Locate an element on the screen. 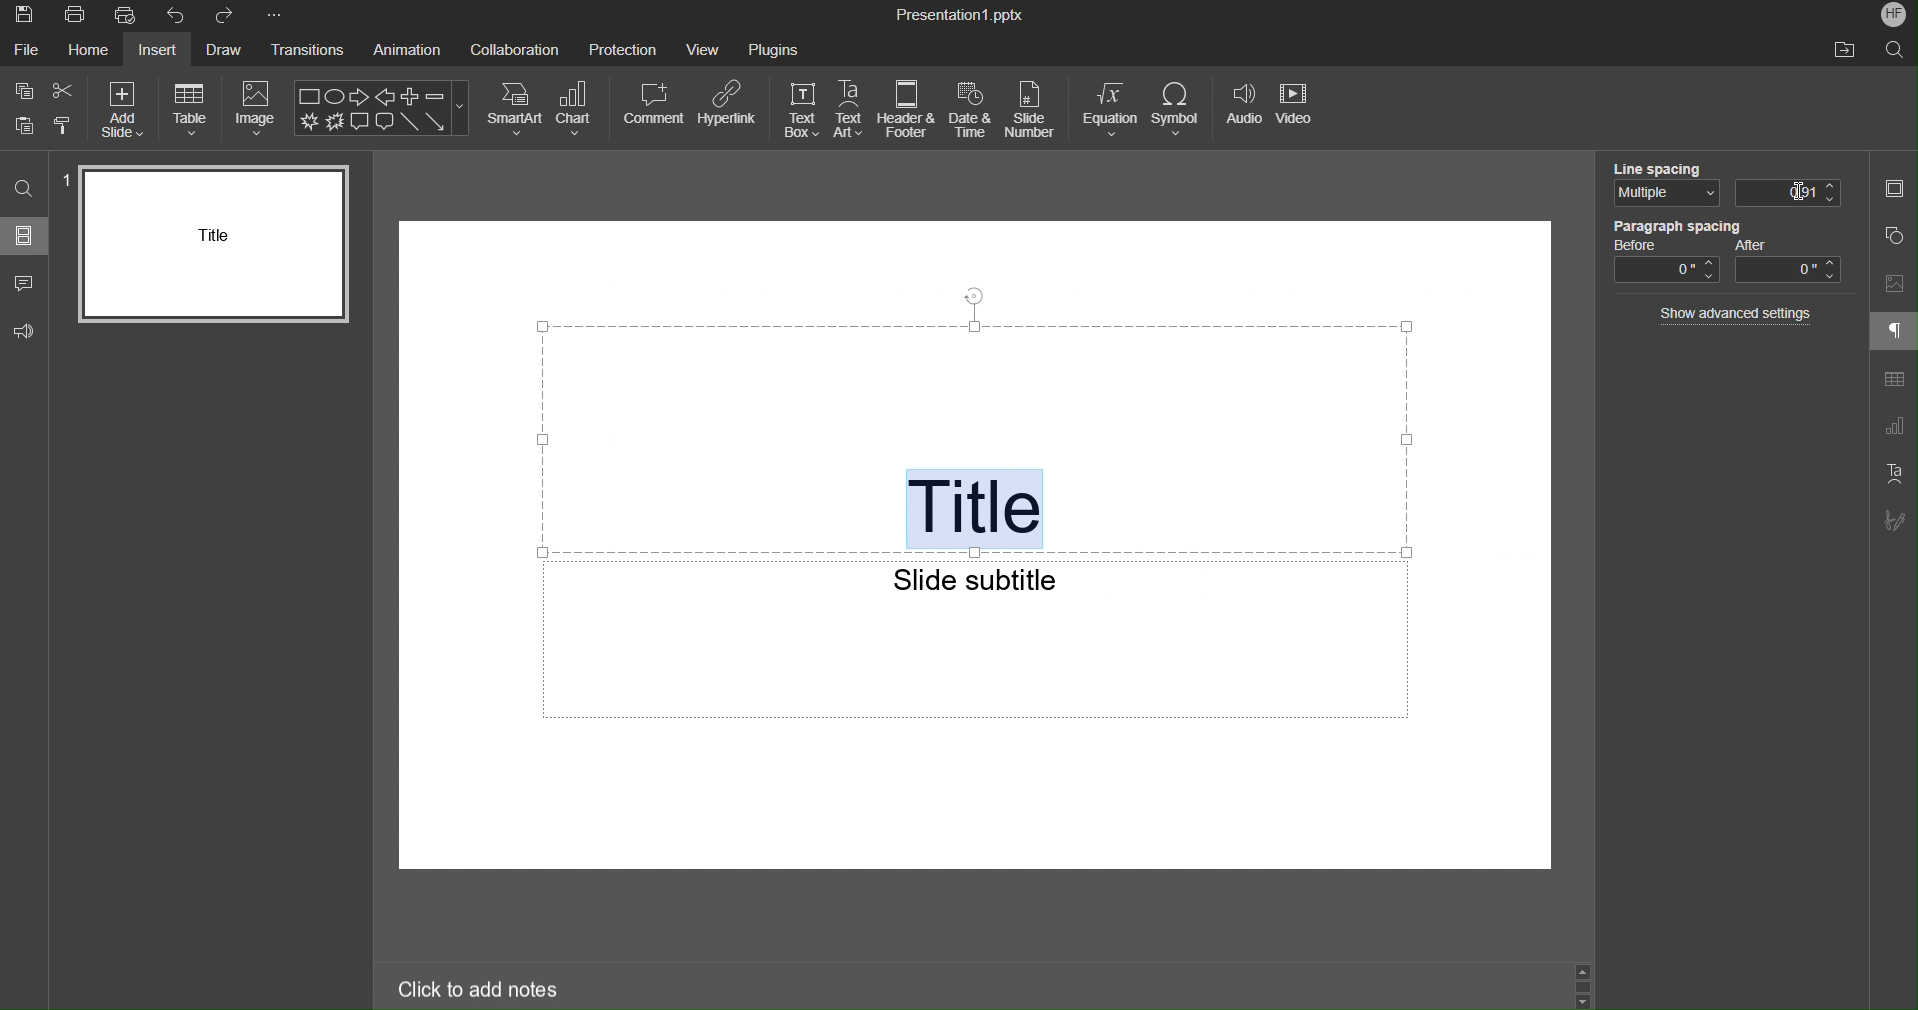 Image resolution: width=1918 pixels, height=1010 pixels. Add Slide is located at coordinates (126, 107).